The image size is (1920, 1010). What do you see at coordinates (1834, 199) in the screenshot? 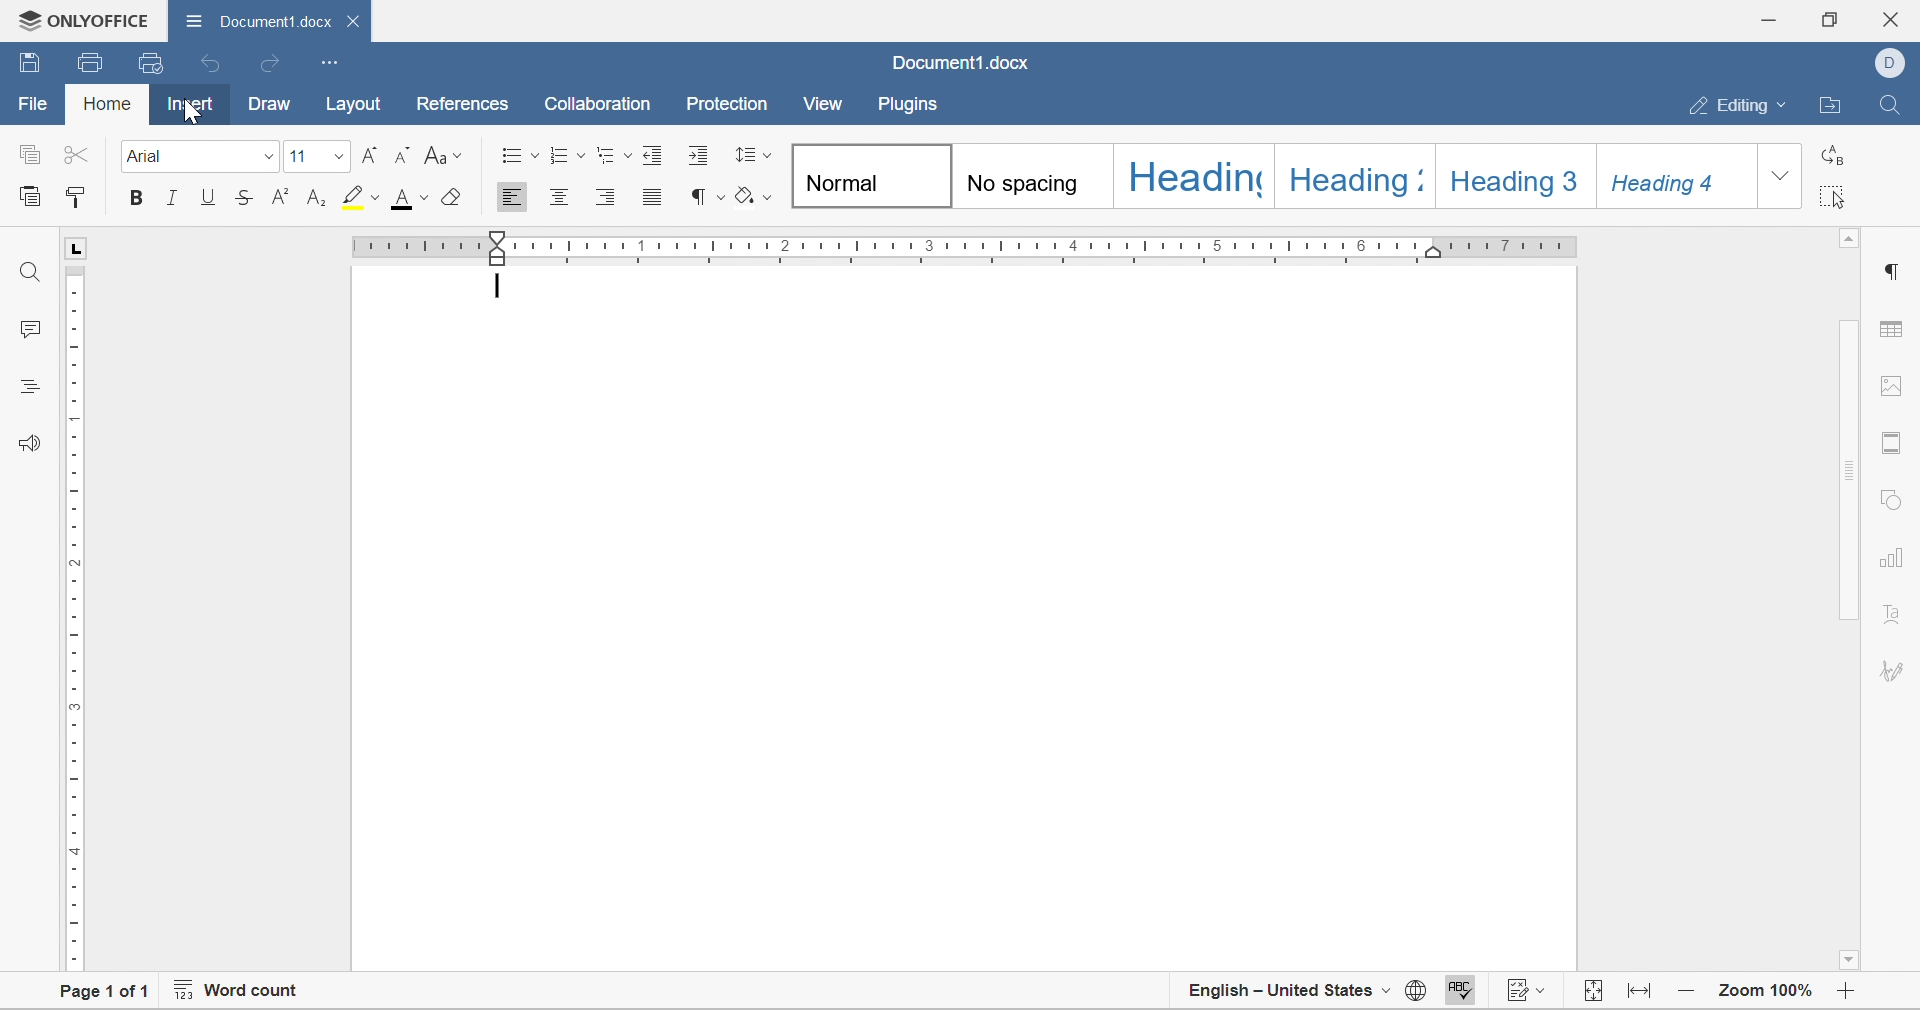
I see `Select all` at bounding box center [1834, 199].